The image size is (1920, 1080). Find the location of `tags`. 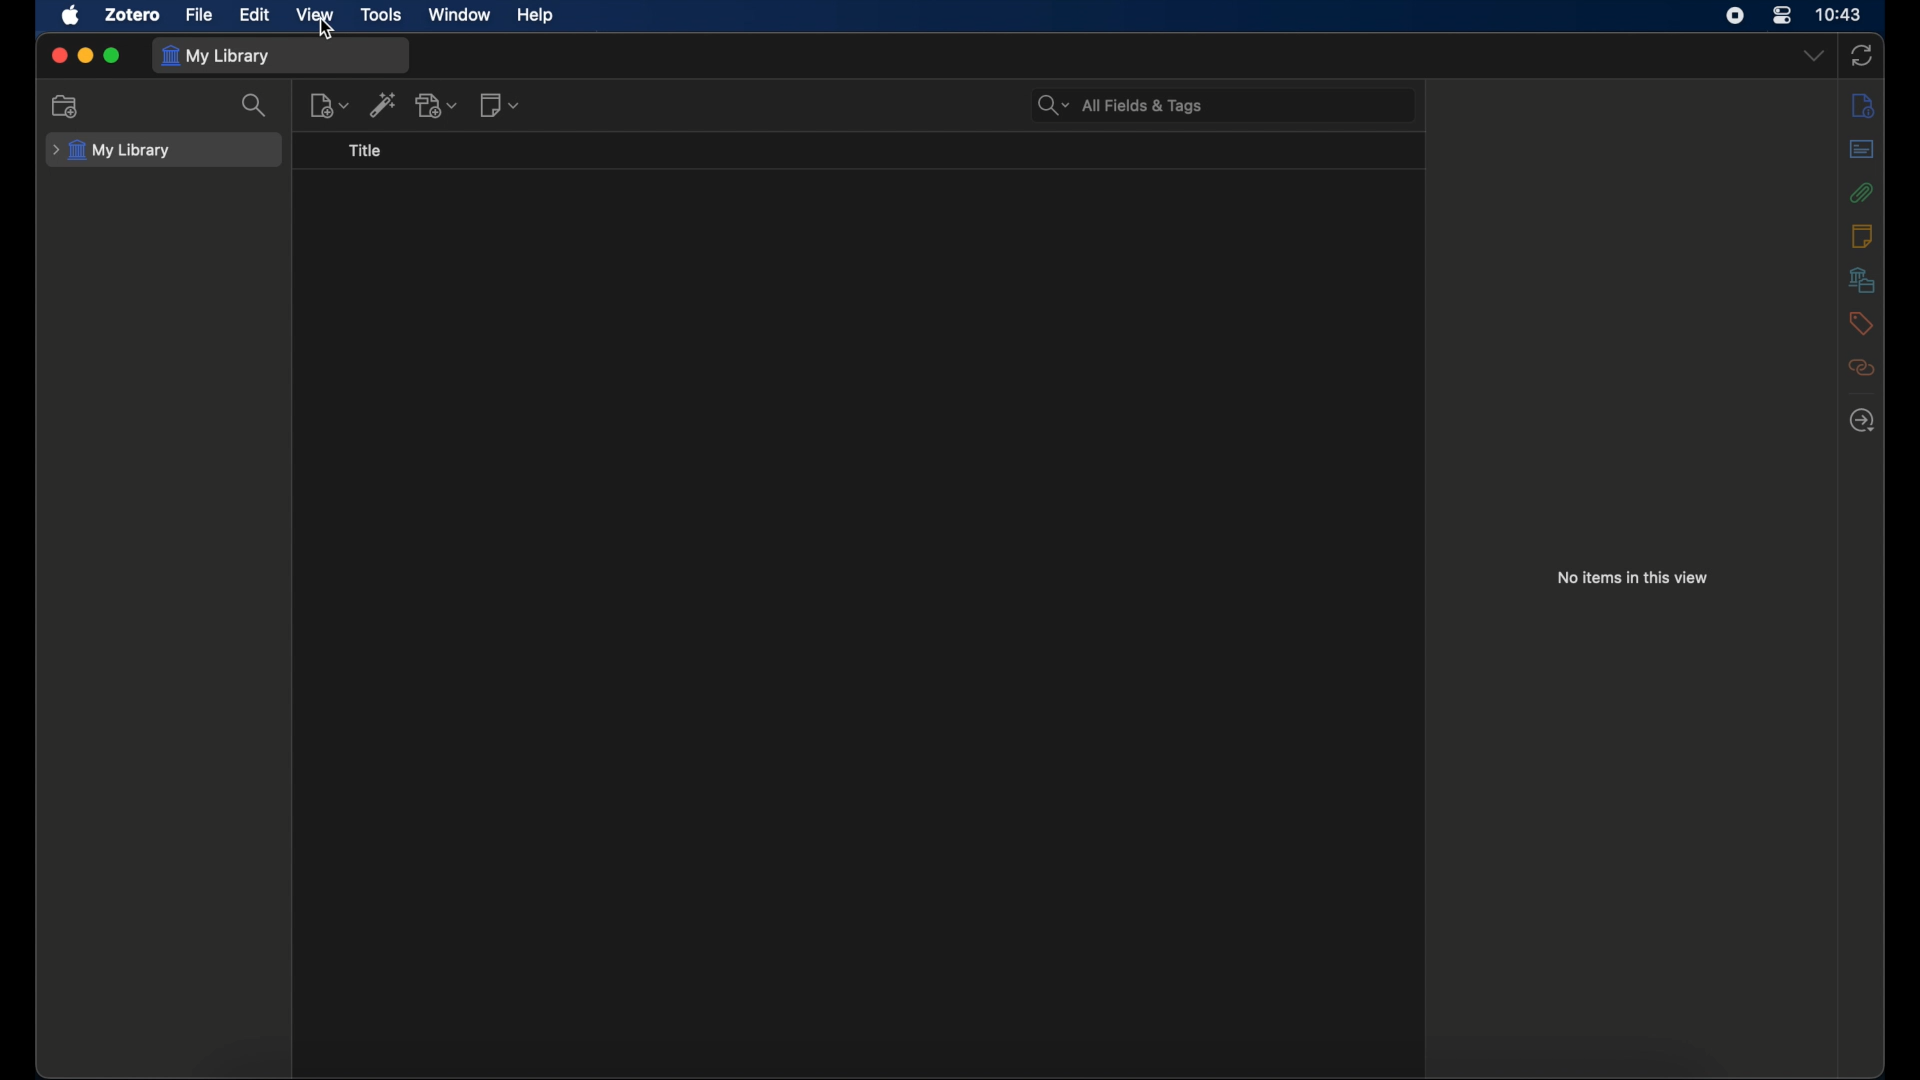

tags is located at coordinates (1861, 322).